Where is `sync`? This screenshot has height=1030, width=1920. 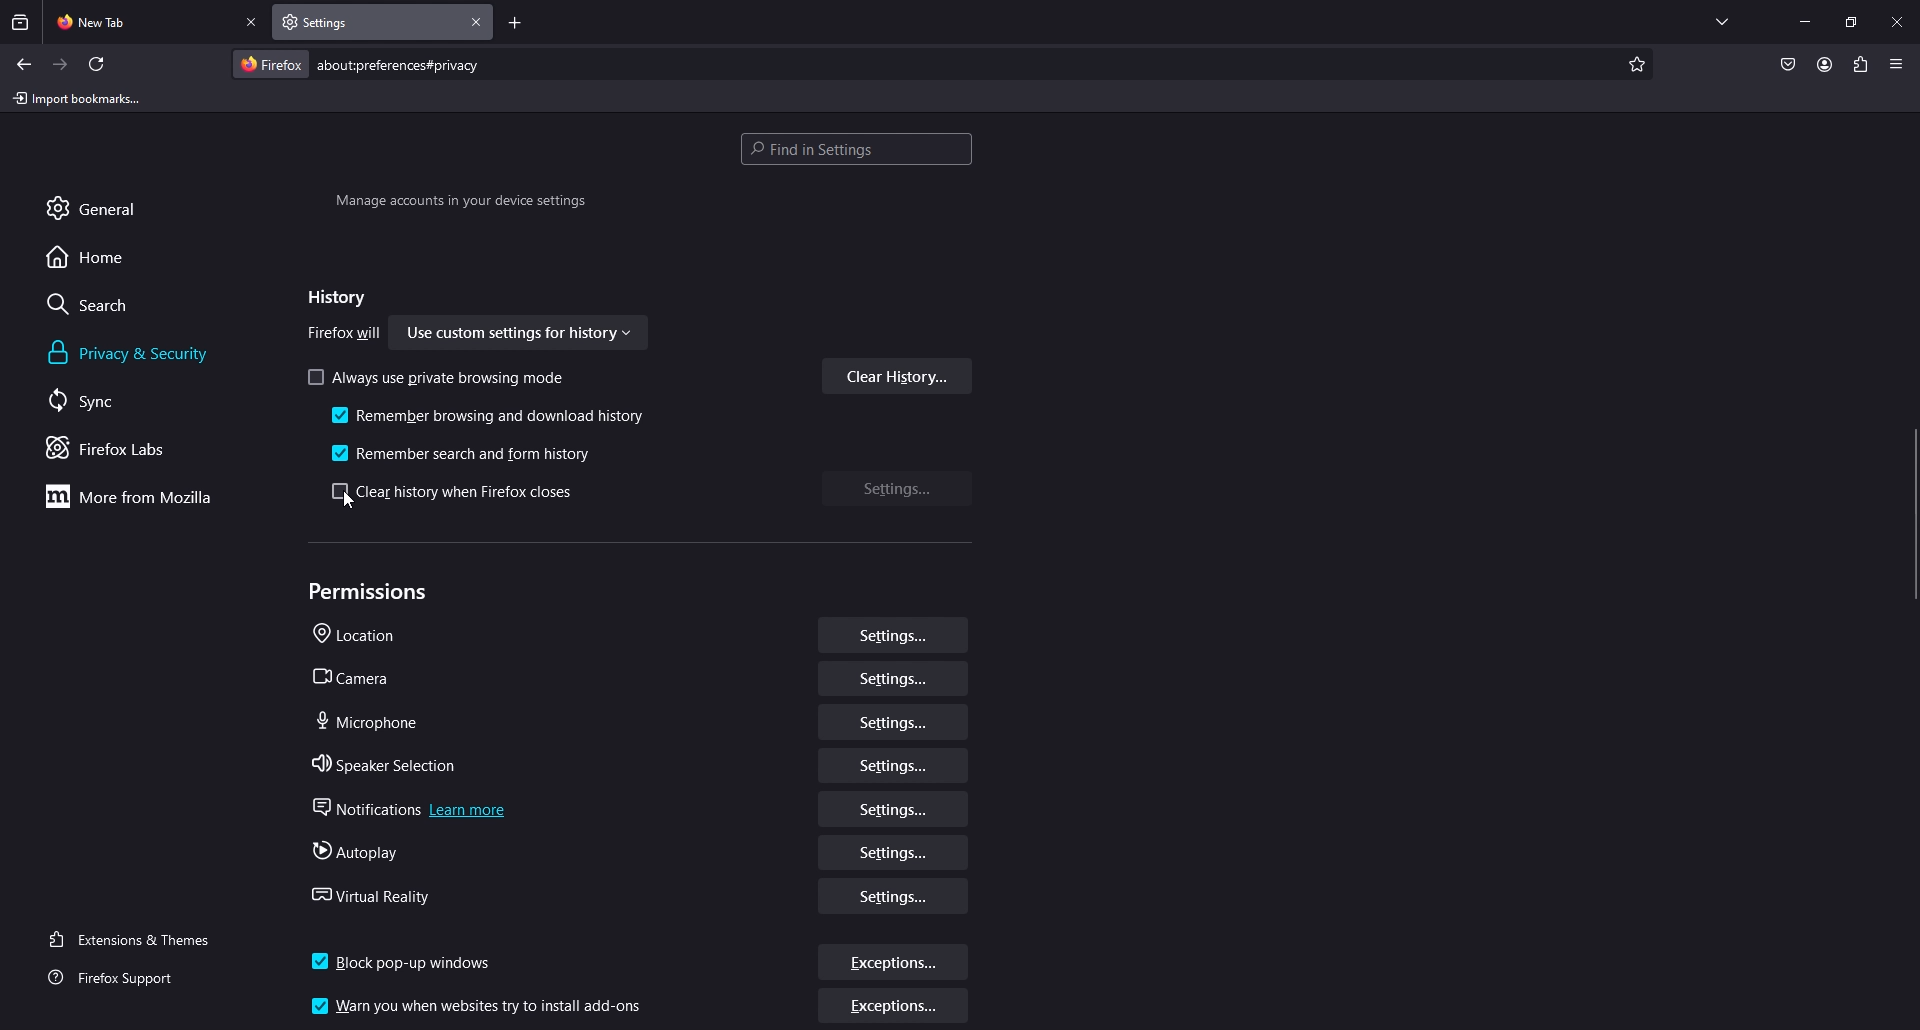
sync is located at coordinates (104, 400).